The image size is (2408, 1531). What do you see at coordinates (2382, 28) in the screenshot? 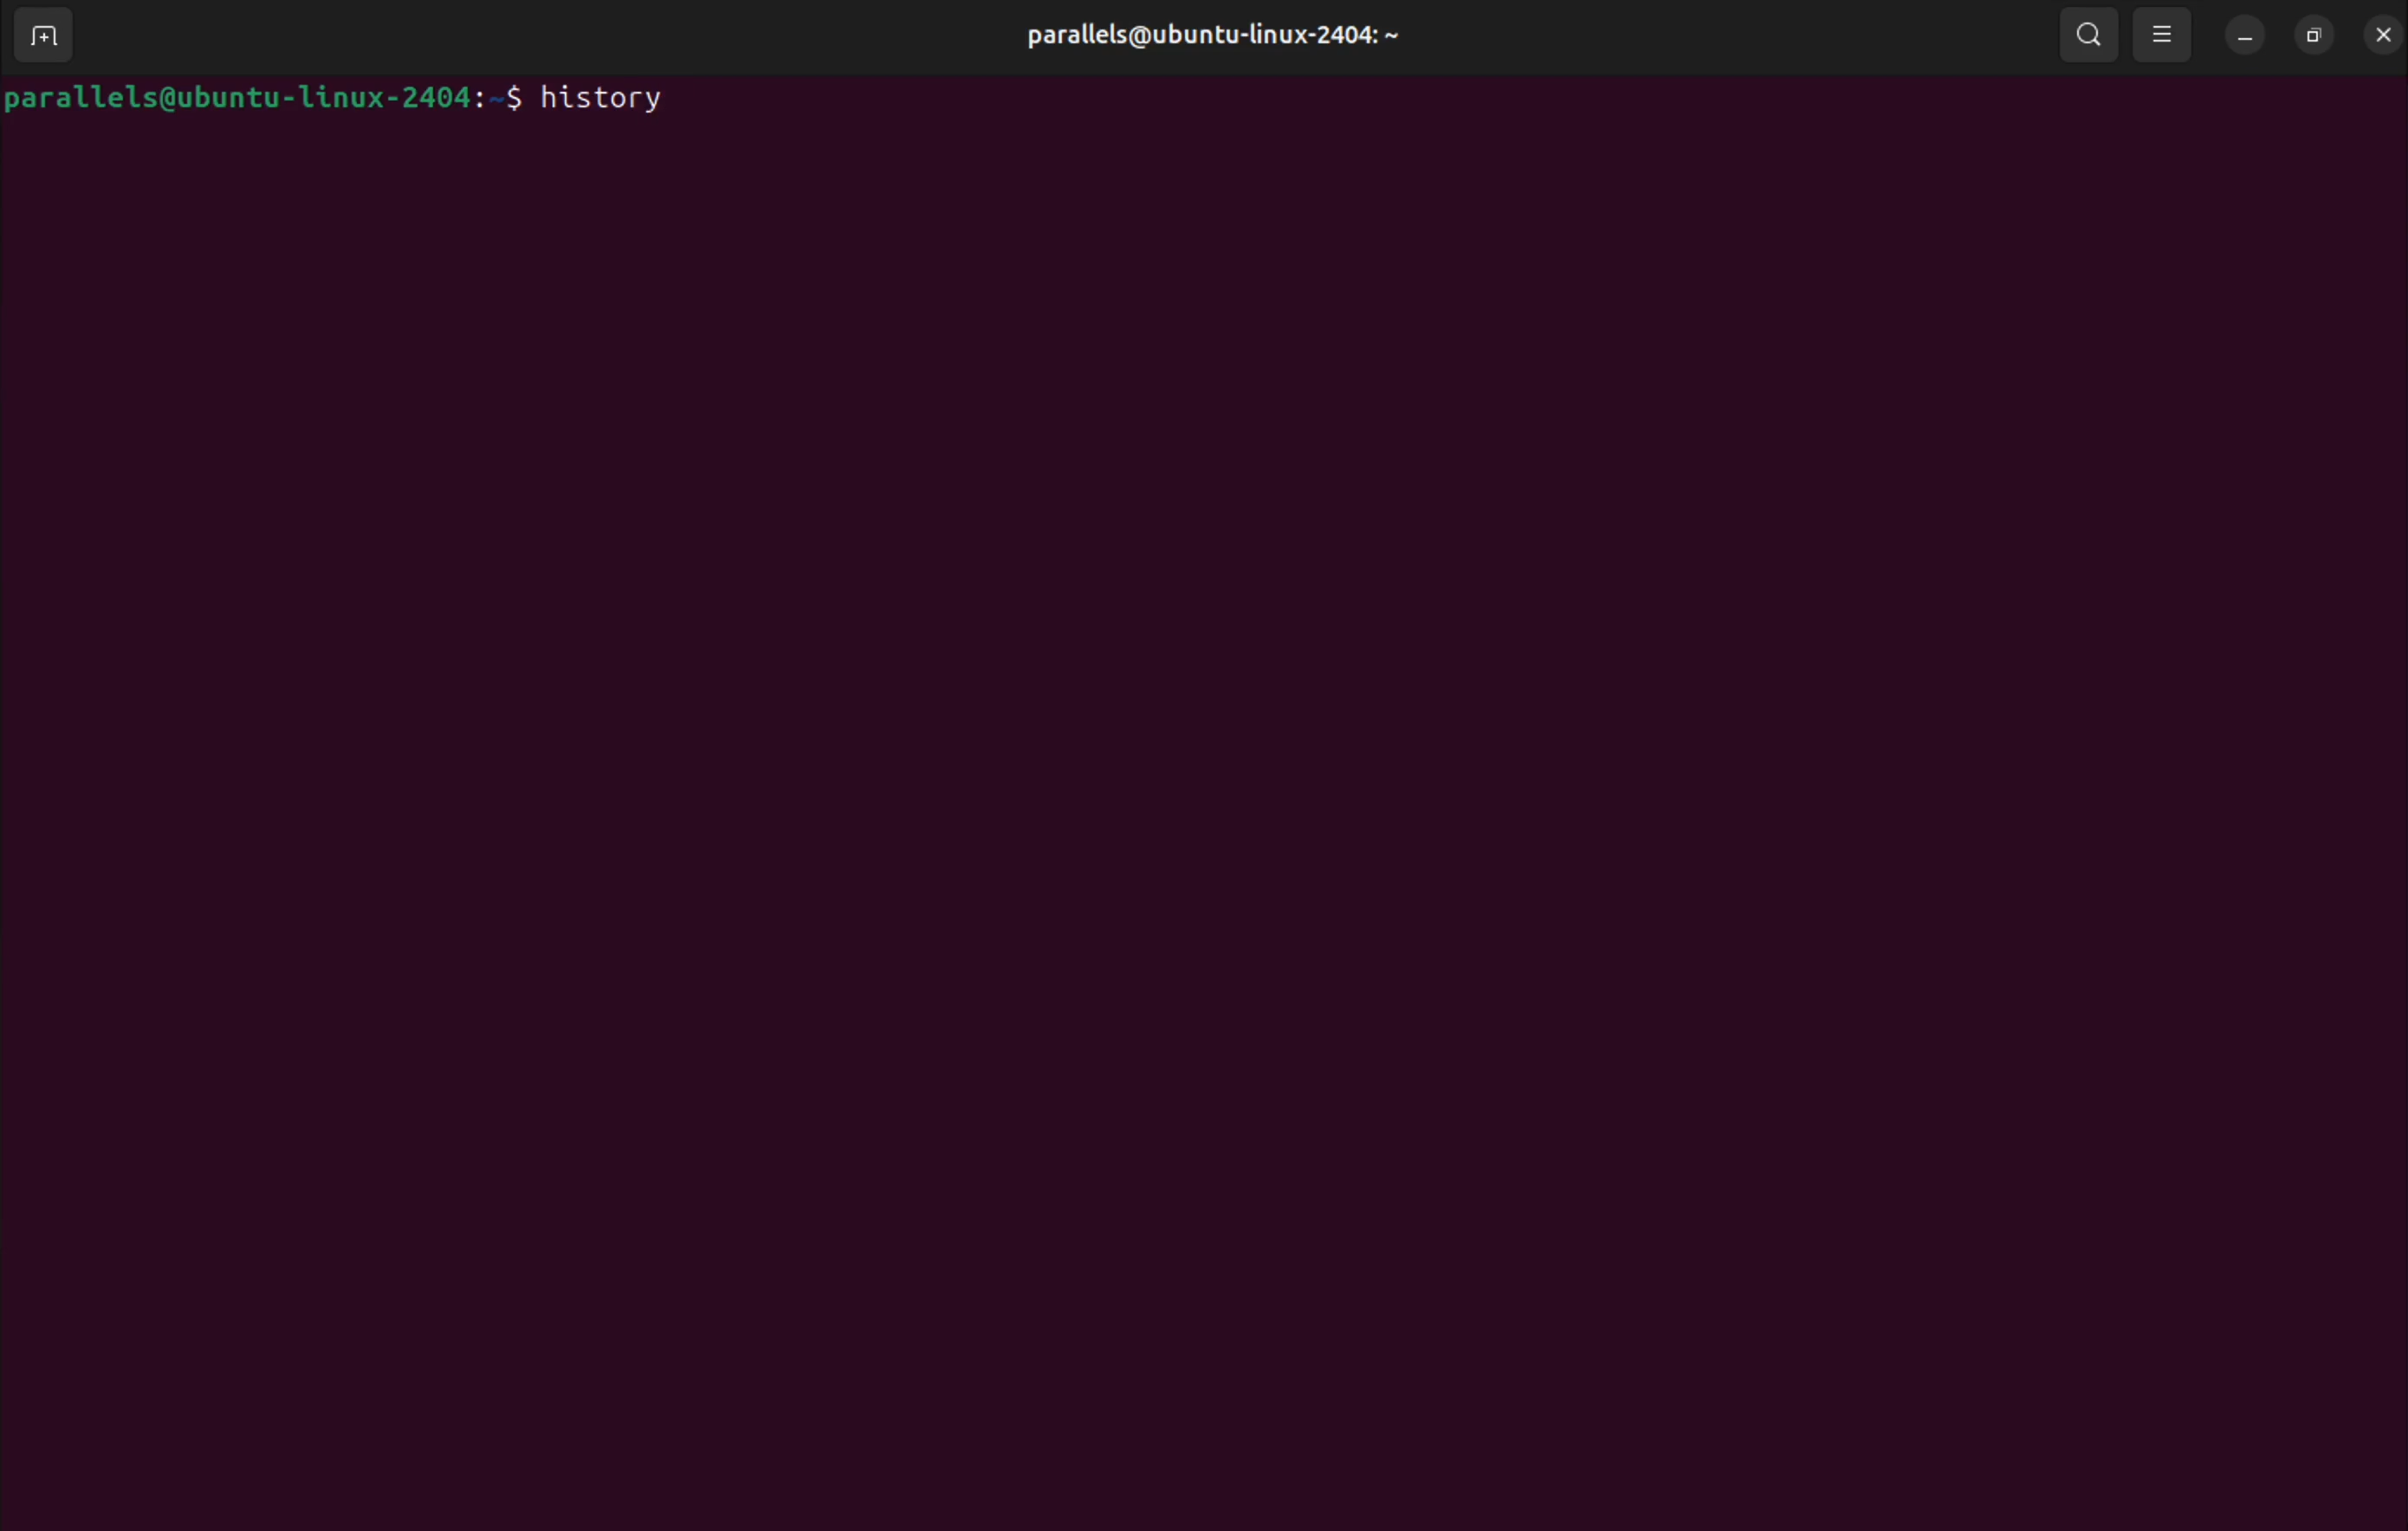
I see `close` at bounding box center [2382, 28].